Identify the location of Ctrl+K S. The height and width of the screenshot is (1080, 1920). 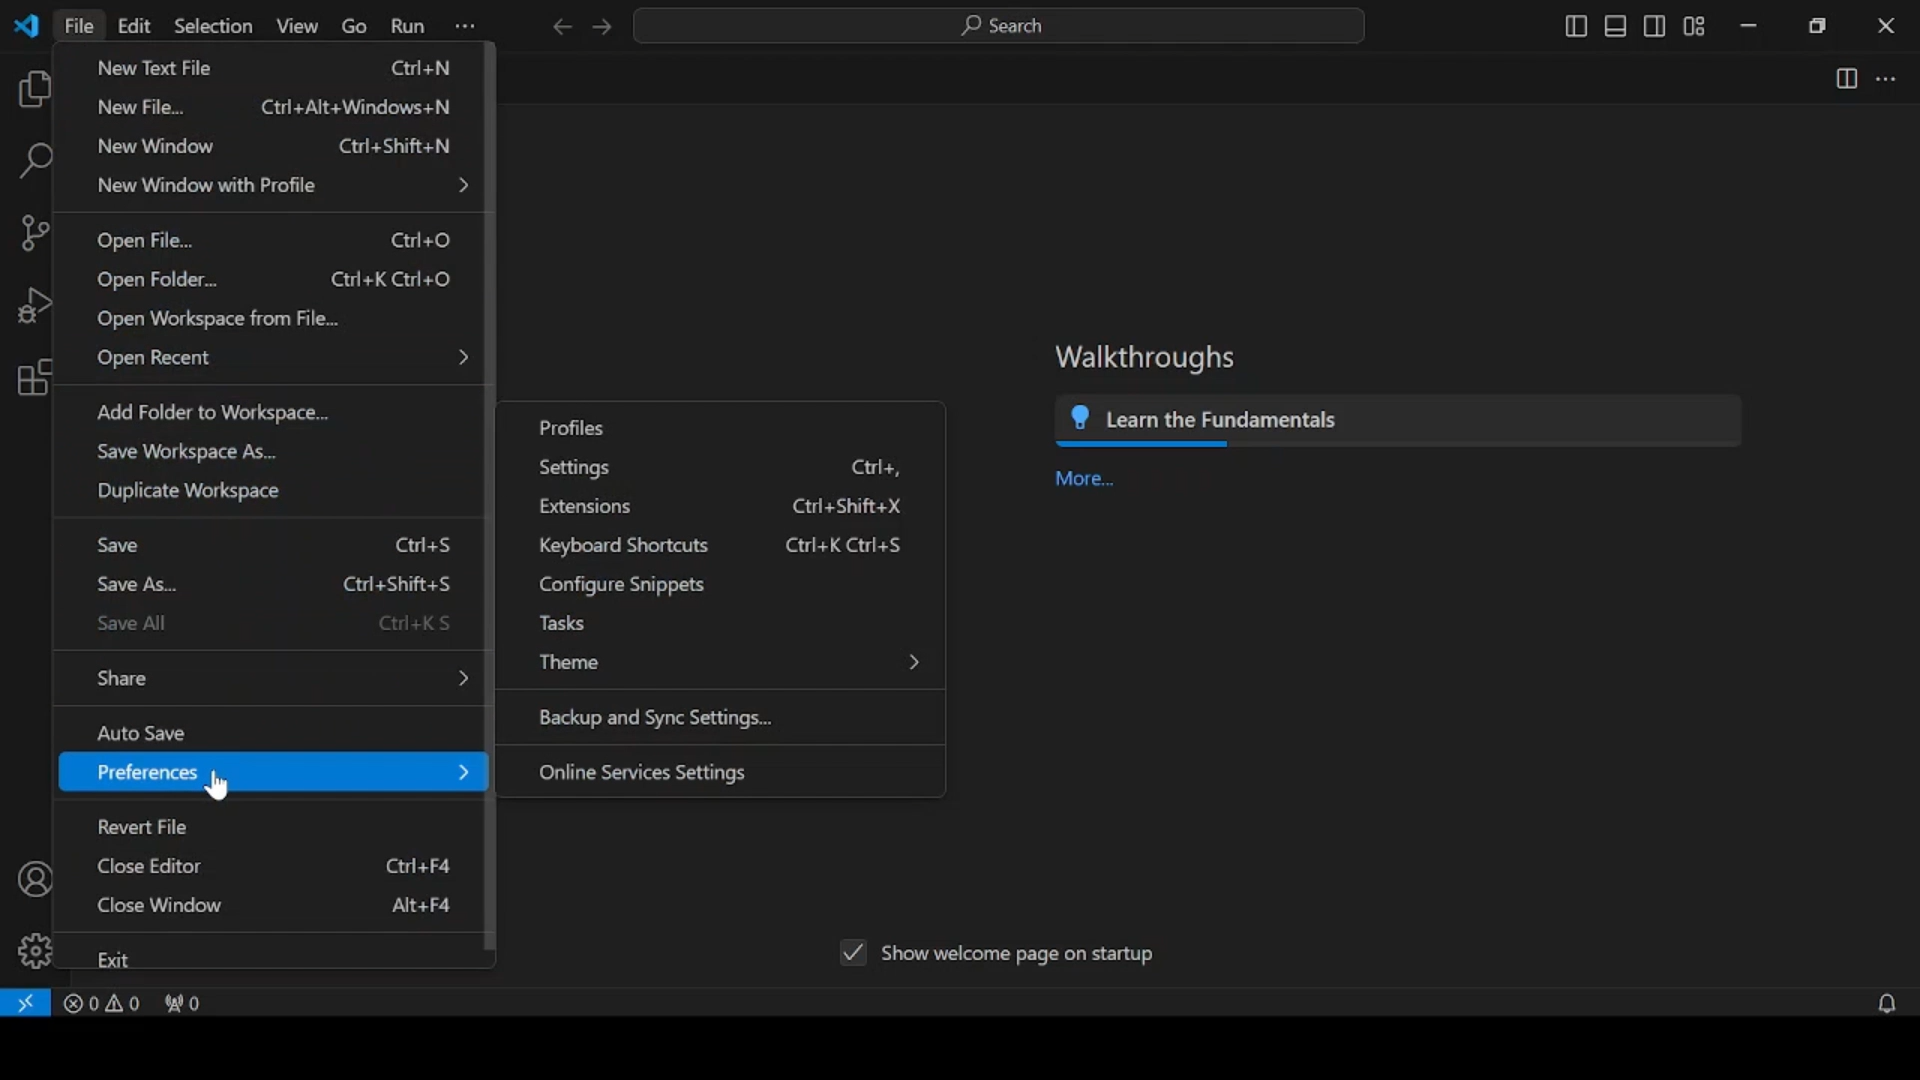
(417, 624).